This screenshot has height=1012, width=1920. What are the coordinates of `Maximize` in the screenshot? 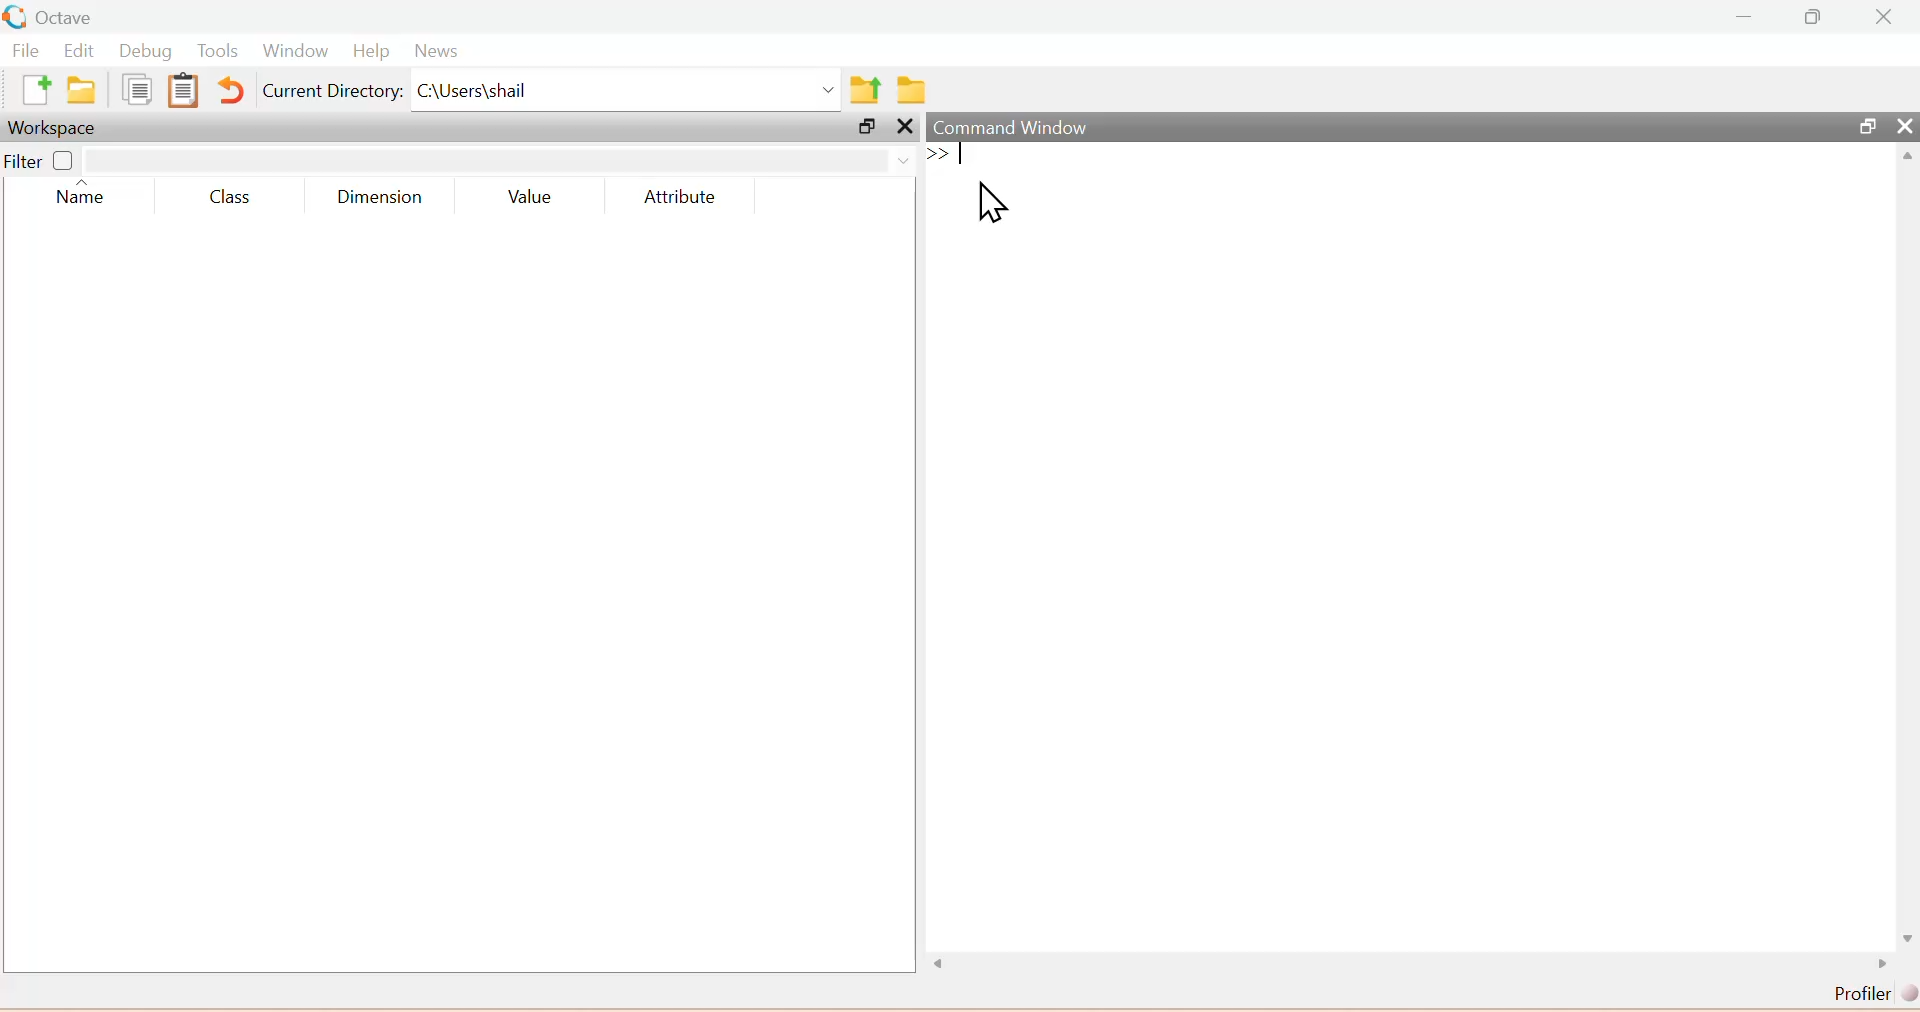 It's located at (1816, 17).